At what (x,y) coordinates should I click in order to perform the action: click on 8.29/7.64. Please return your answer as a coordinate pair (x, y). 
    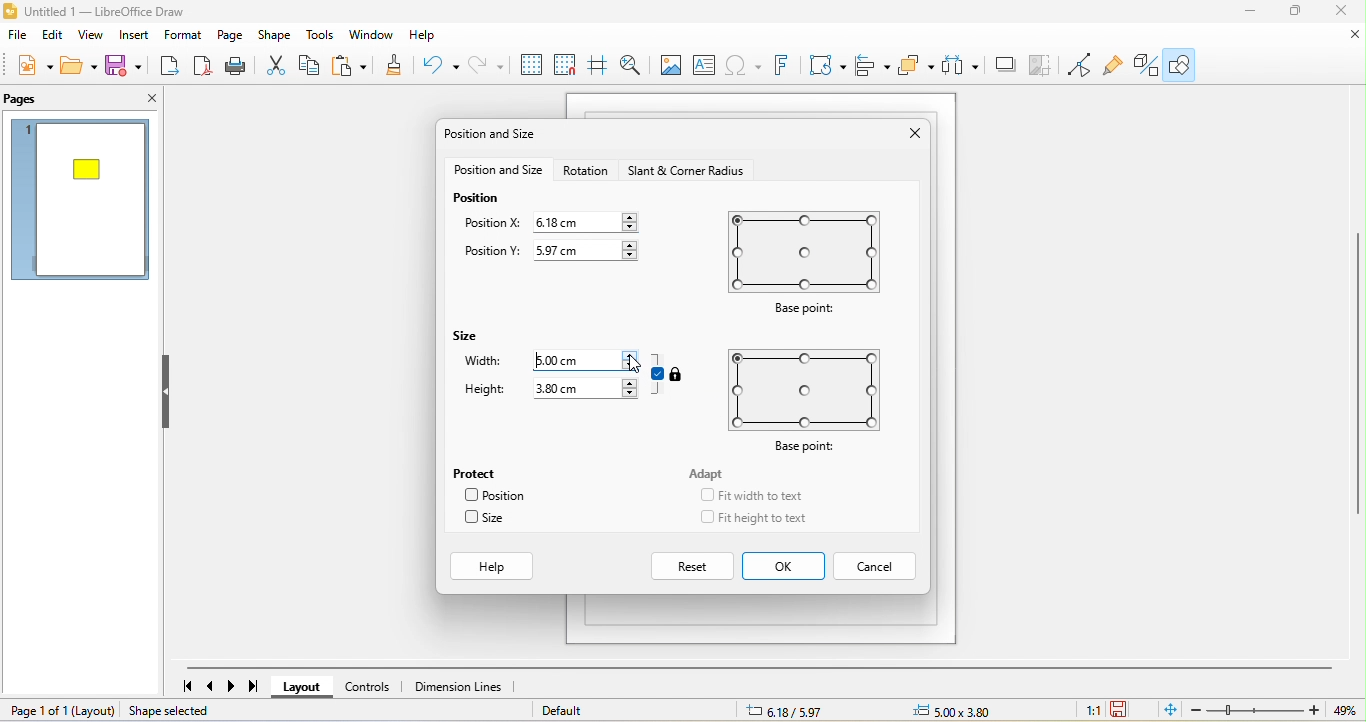
    Looking at the image, I should click on (816, 710).